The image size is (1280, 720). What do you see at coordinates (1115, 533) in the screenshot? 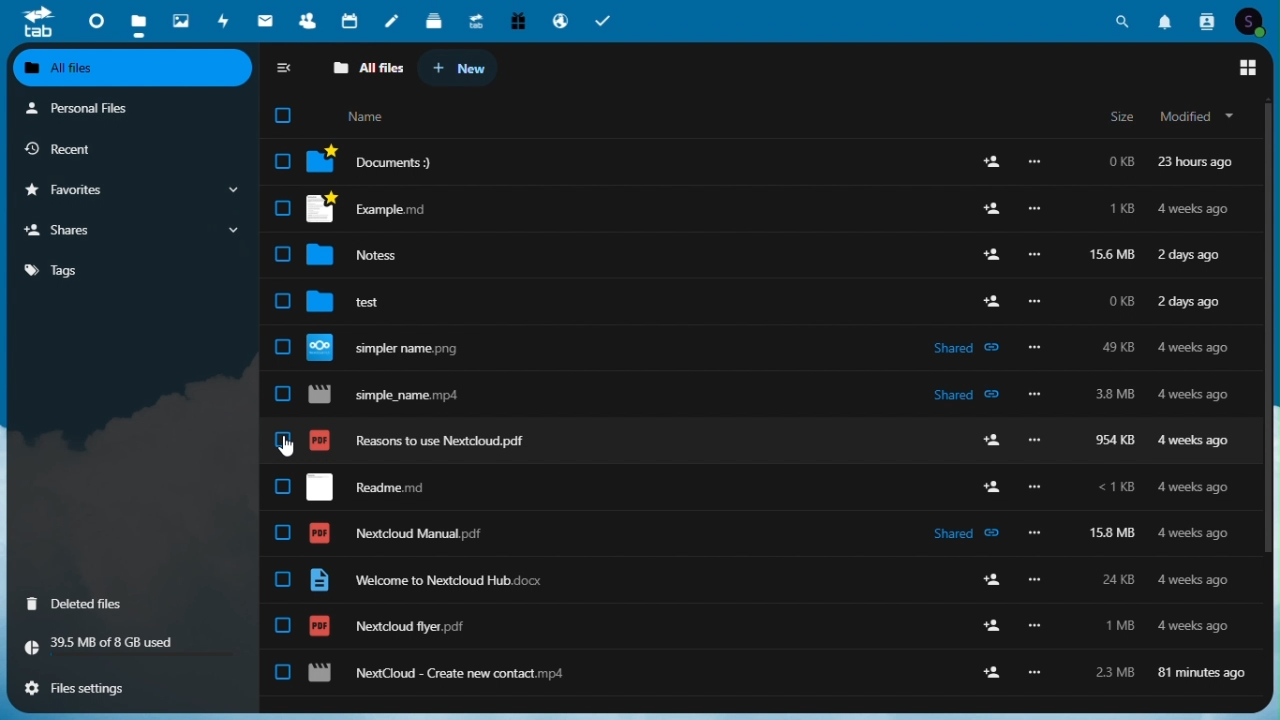
I see `15.8 mb` at bounding box center [1115, 533].